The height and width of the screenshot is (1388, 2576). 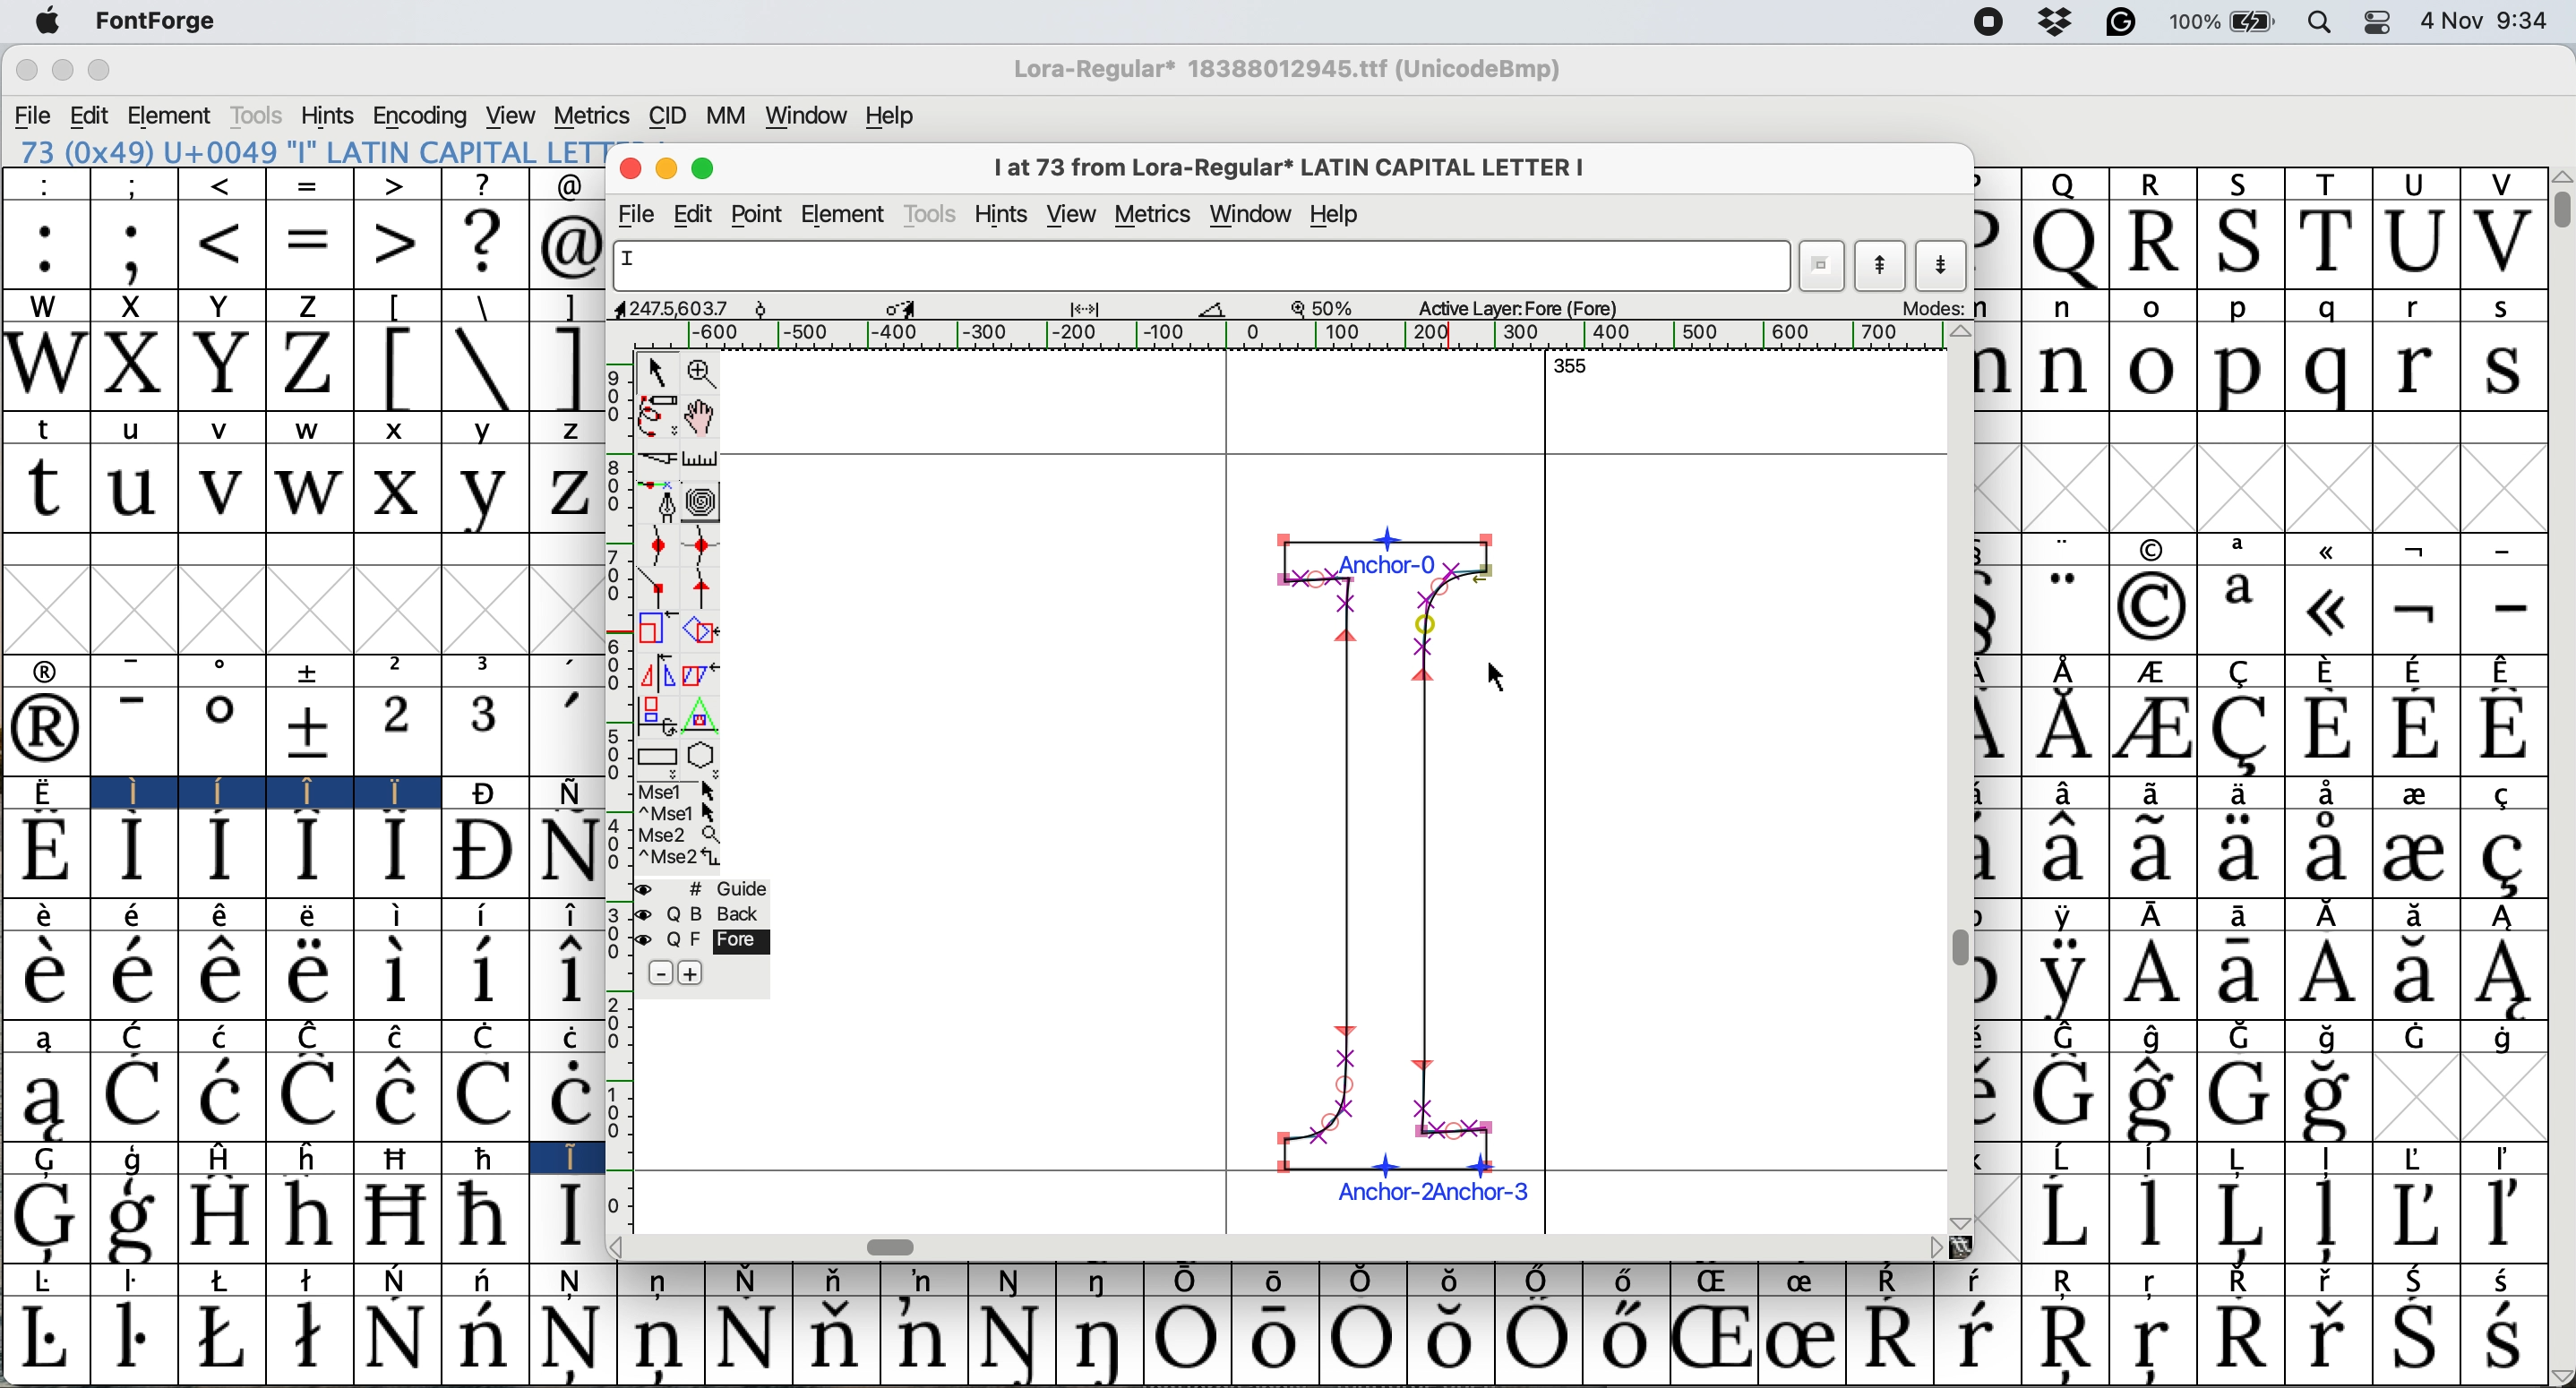 What do you see at coordinates (1710, 1341) in the screenshot?
I see `Symbol` at bounding box center [1710, 1341].